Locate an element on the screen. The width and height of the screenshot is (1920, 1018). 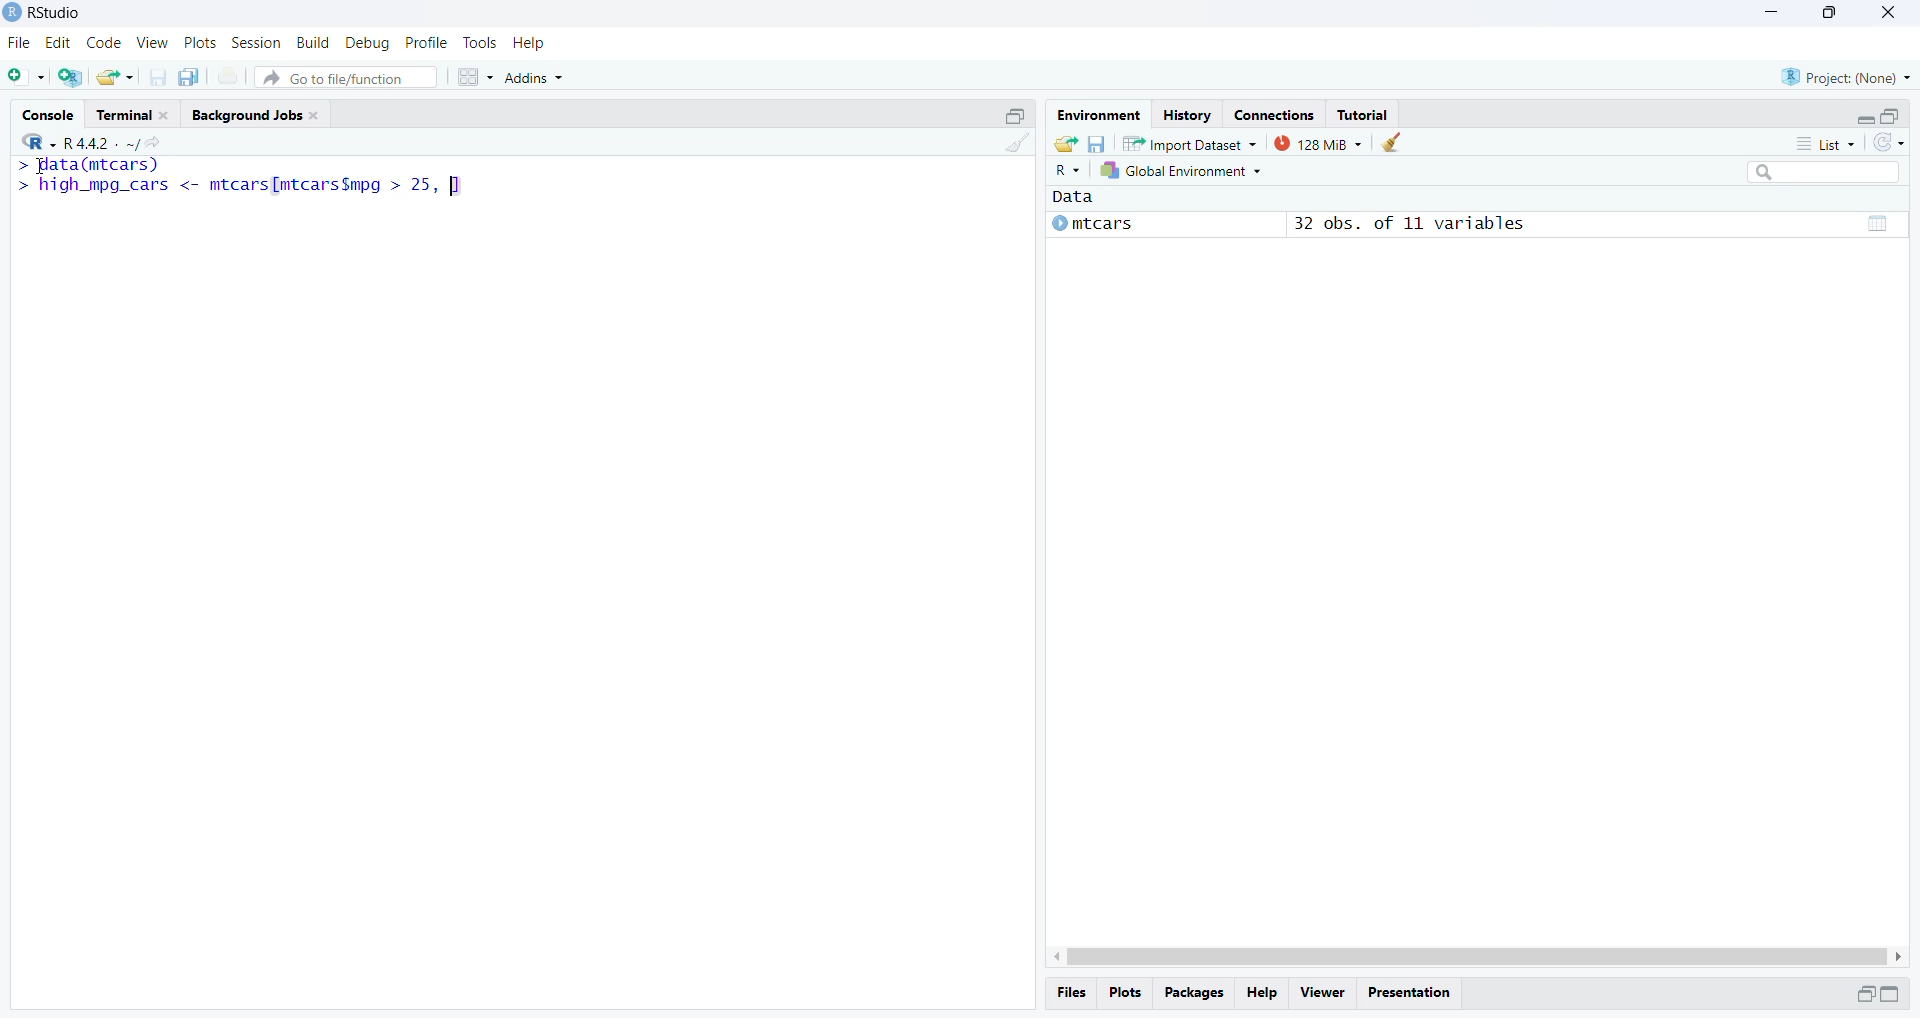
Presentation is located at coordinates (1408, 993).